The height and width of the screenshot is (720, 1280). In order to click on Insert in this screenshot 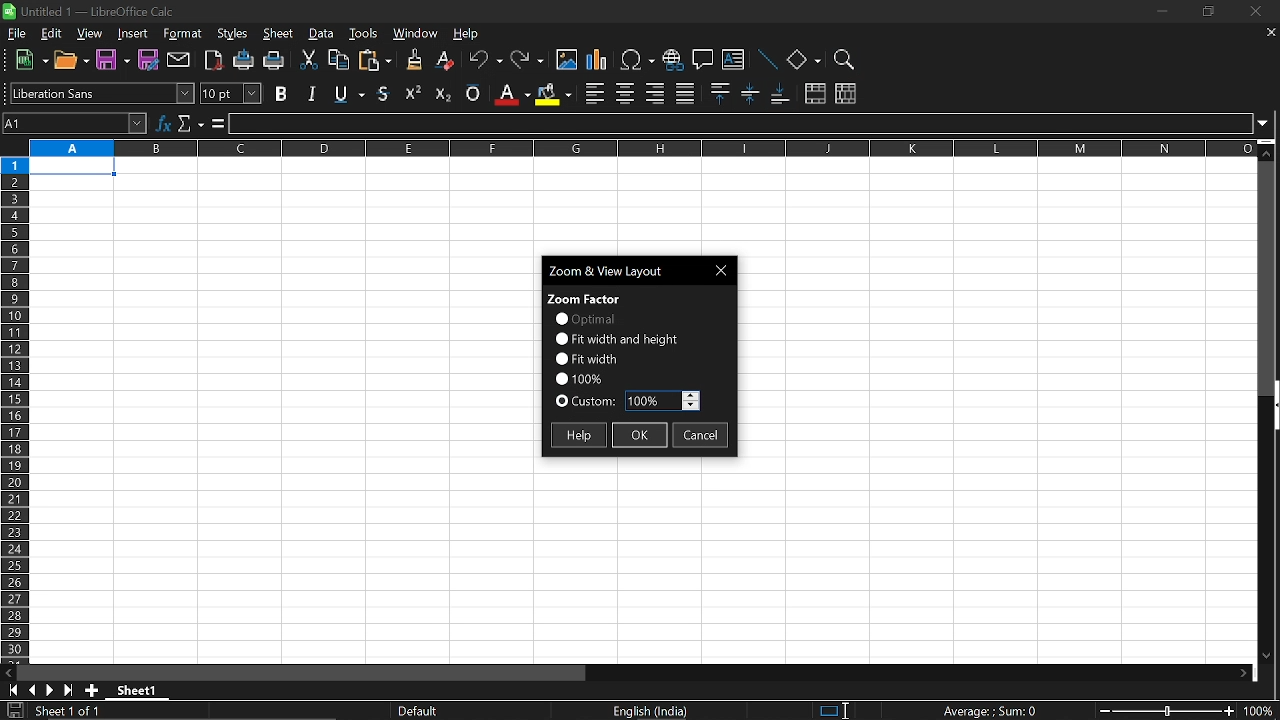, I will do `click(133, 35)`.